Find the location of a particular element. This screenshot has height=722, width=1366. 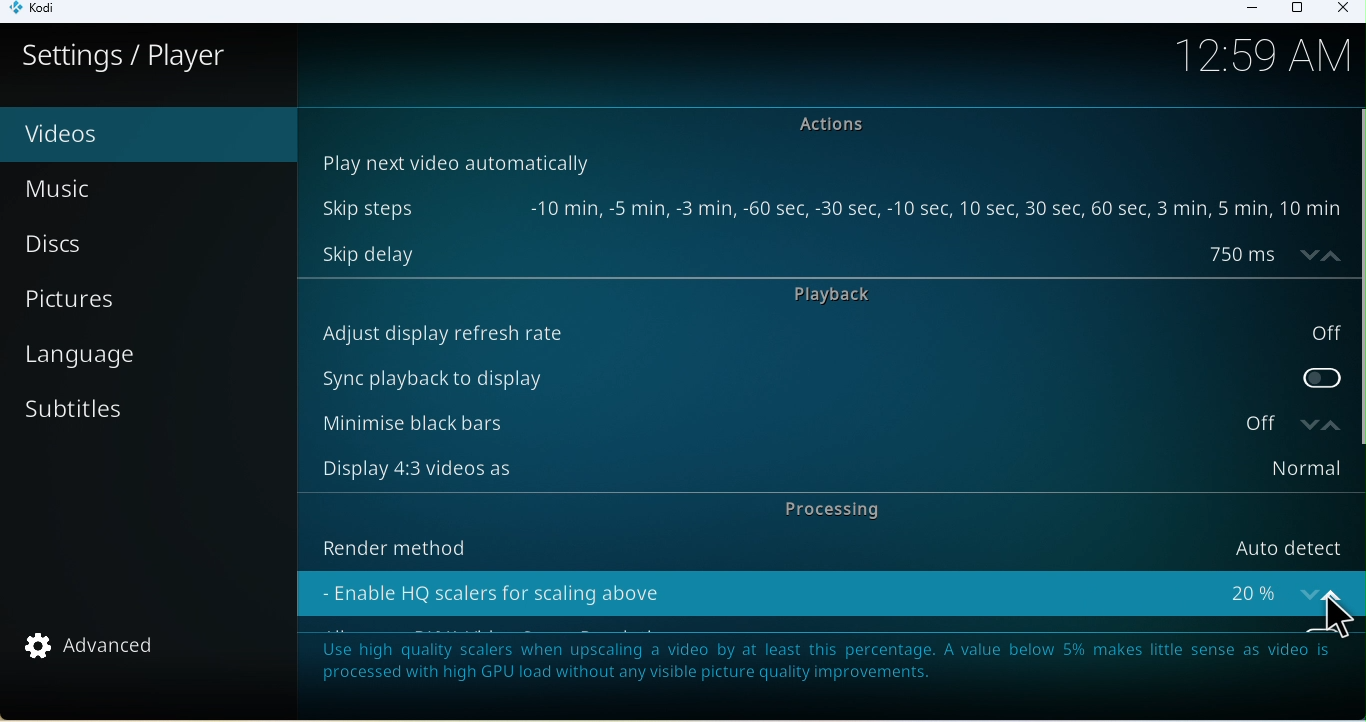

vertical scroll bar is located at coordinates (1357, 277).